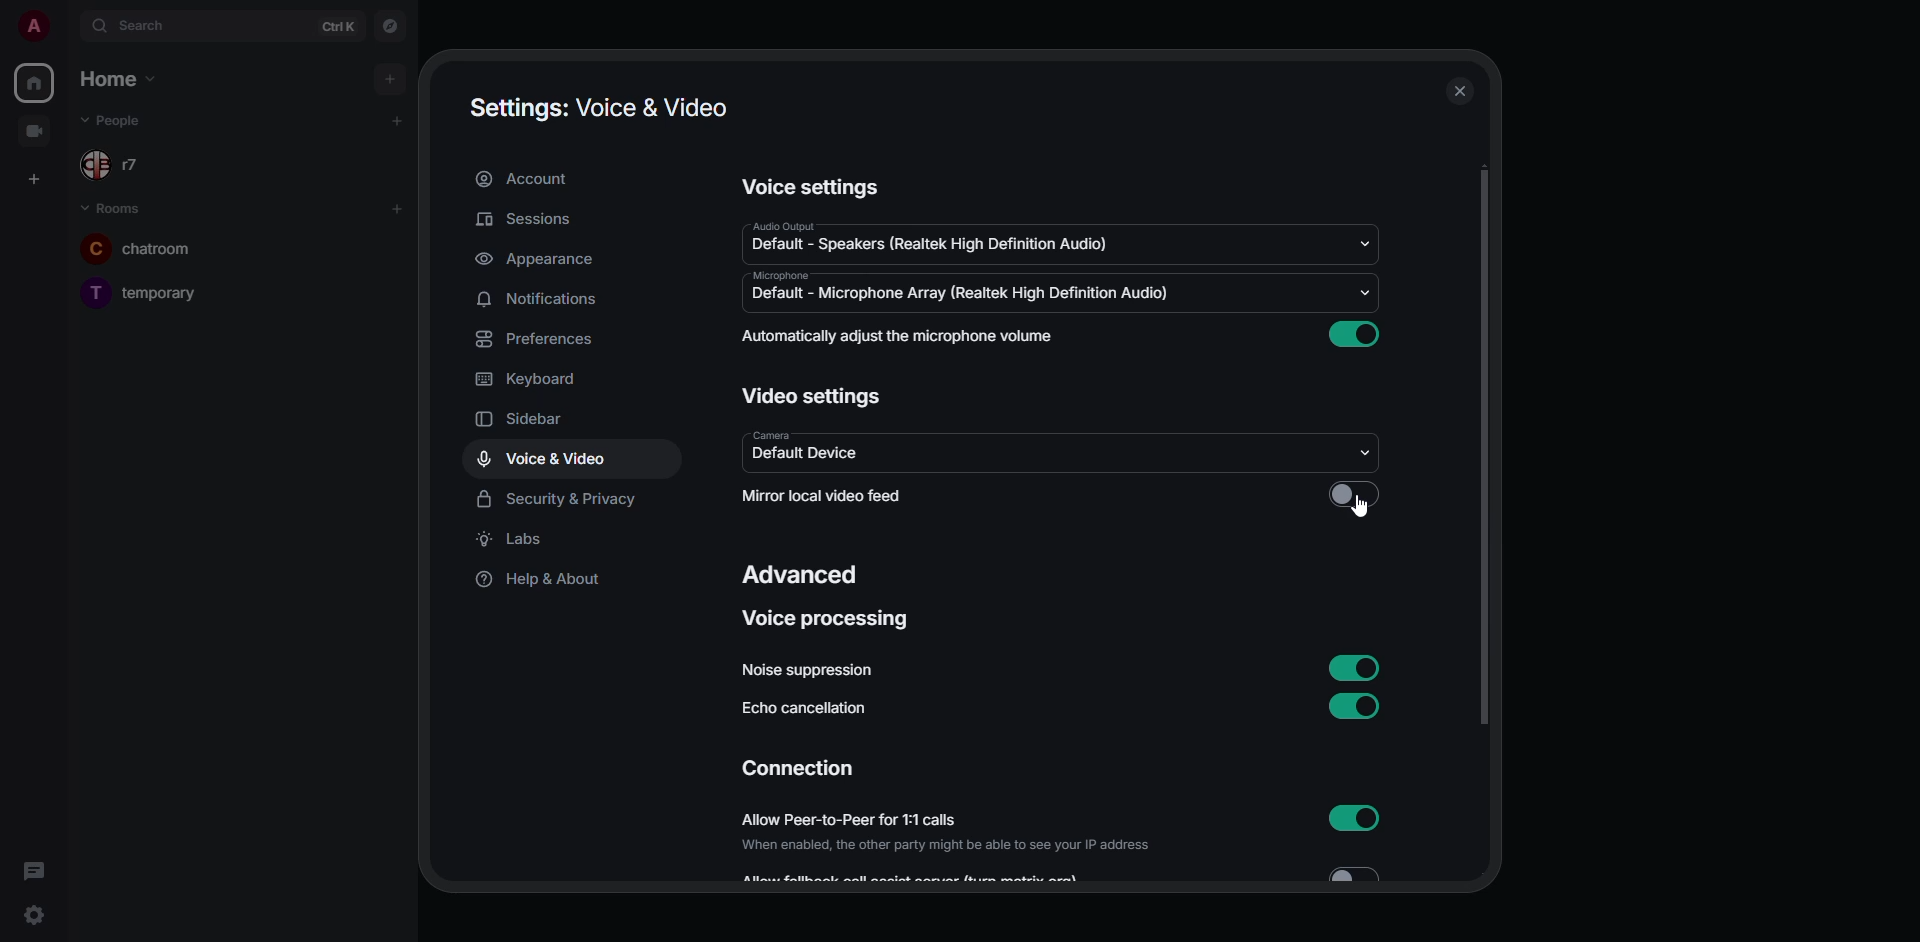  I want to click on close, so click(1462, 92).